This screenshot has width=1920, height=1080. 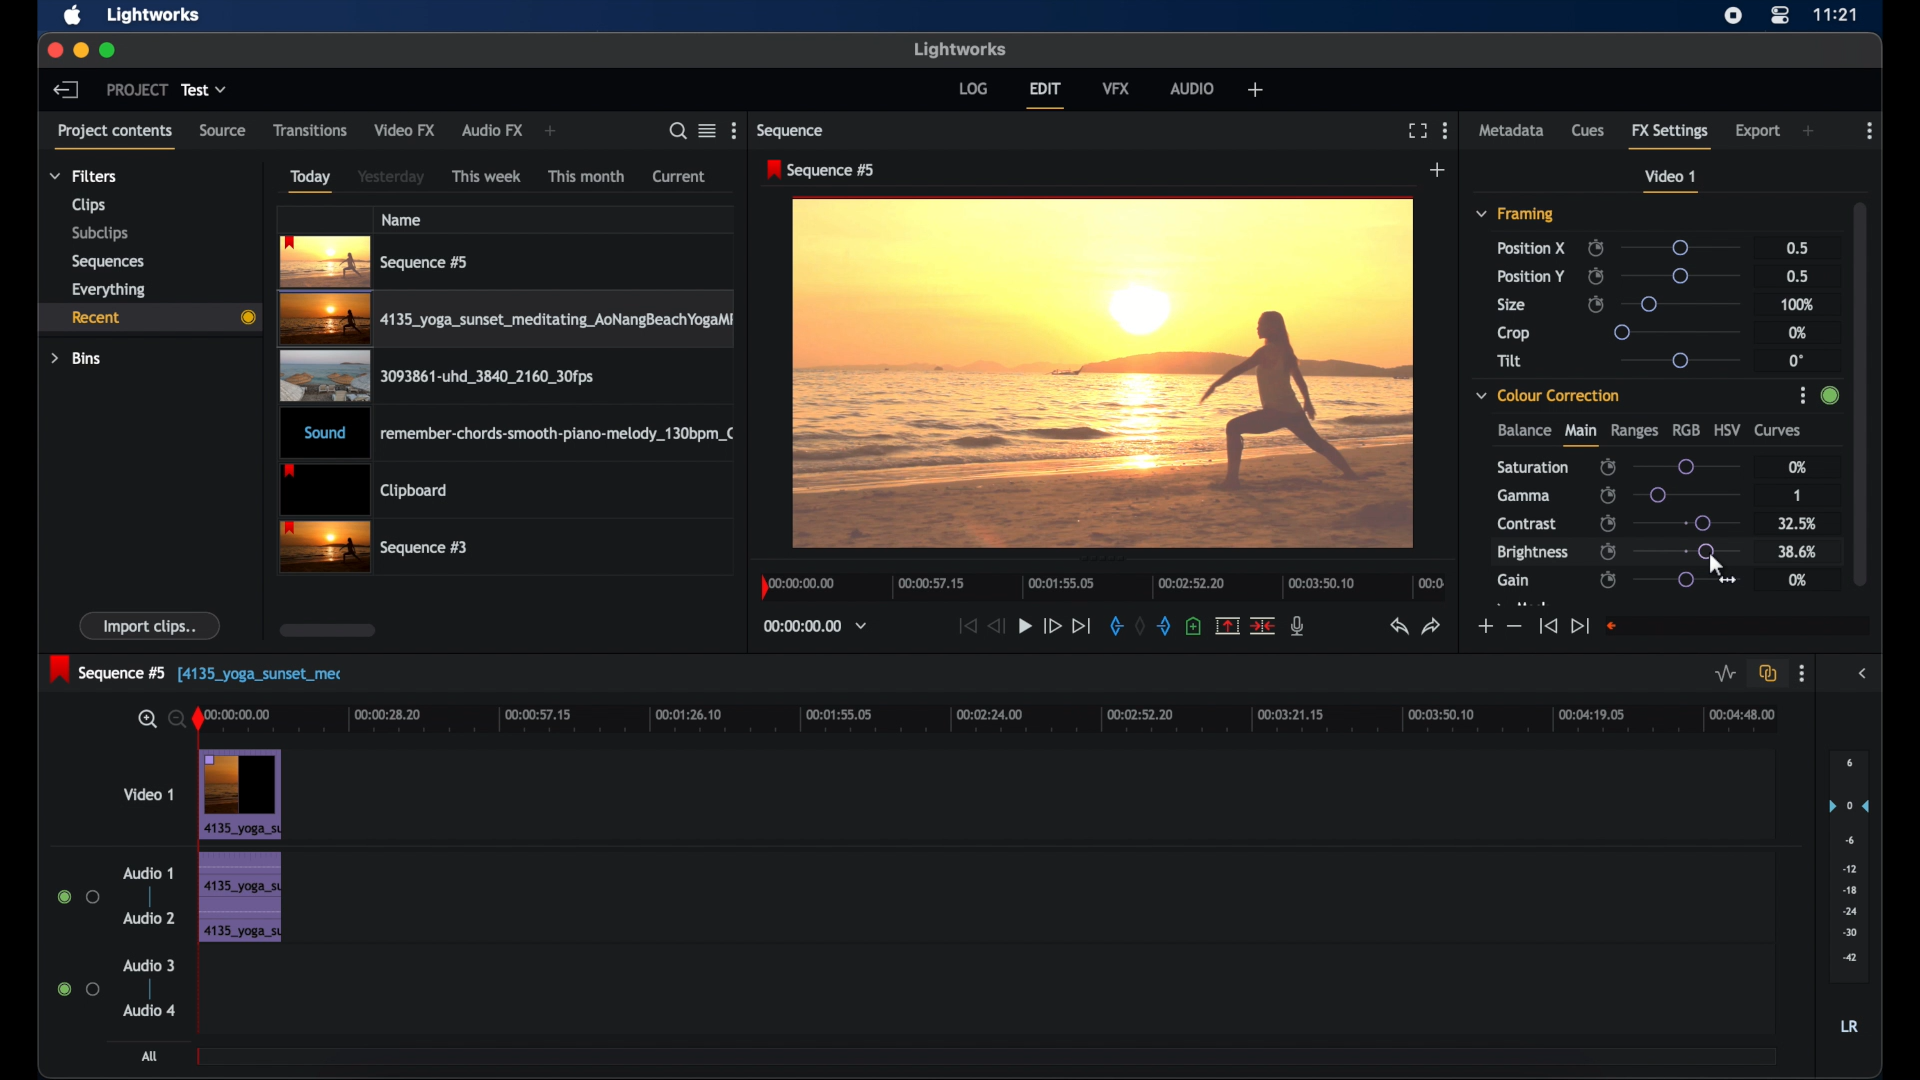 I want to click on 0%, so click(x=1795, y=332).